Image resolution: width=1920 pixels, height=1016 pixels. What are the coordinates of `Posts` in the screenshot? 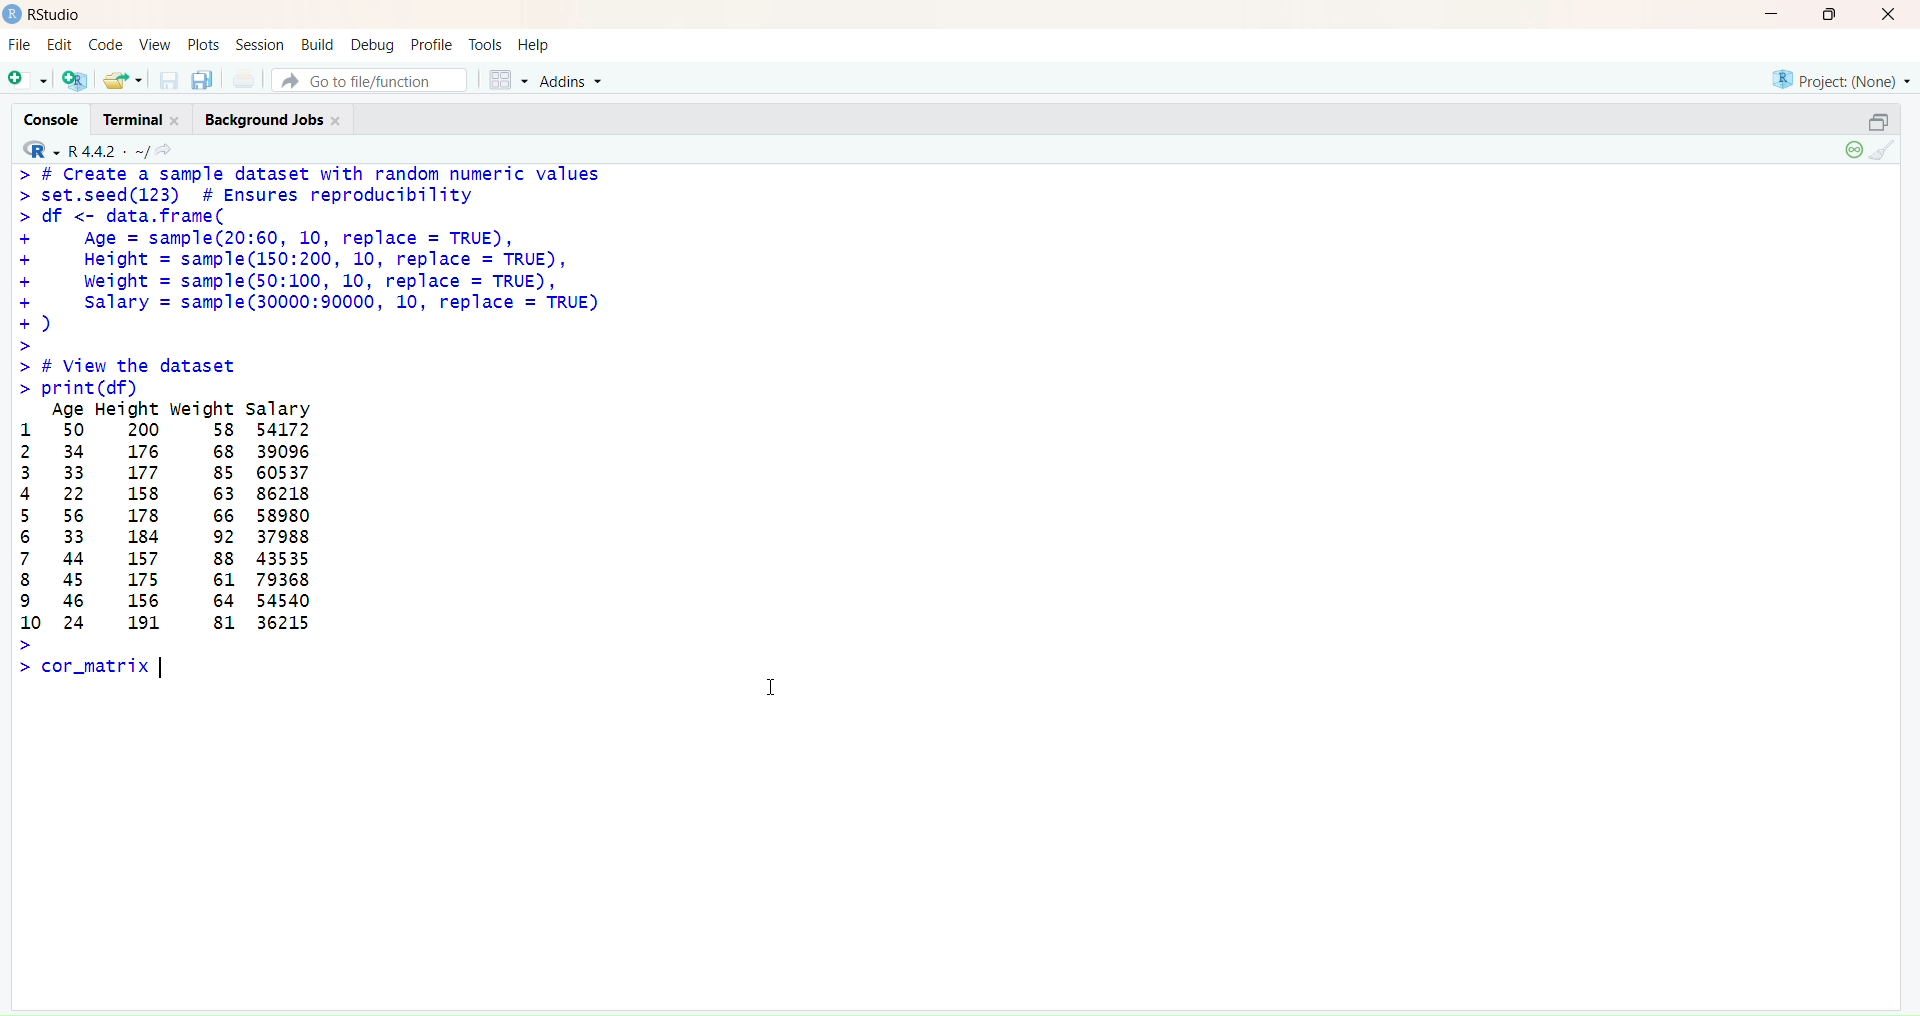 It's located at (200, 44).